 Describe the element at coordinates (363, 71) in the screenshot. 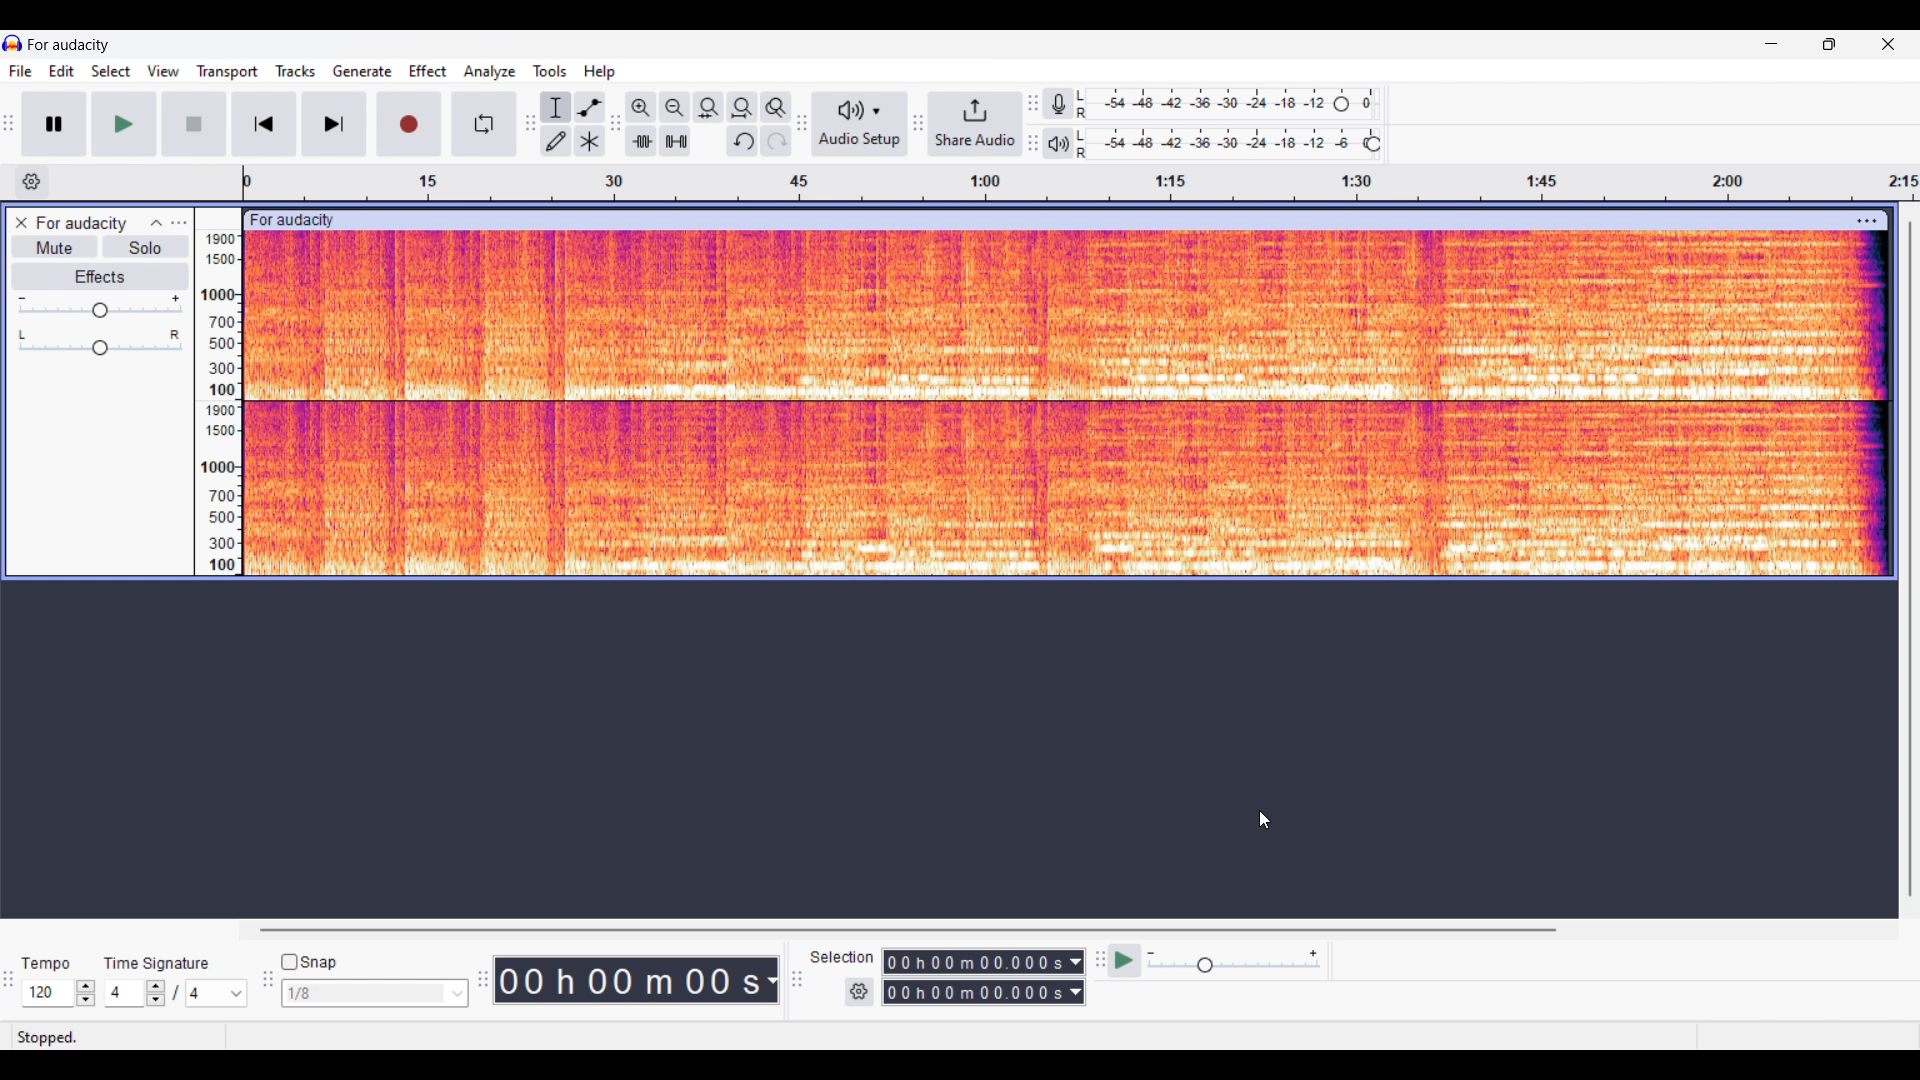

I see `Generate menu` at that location.